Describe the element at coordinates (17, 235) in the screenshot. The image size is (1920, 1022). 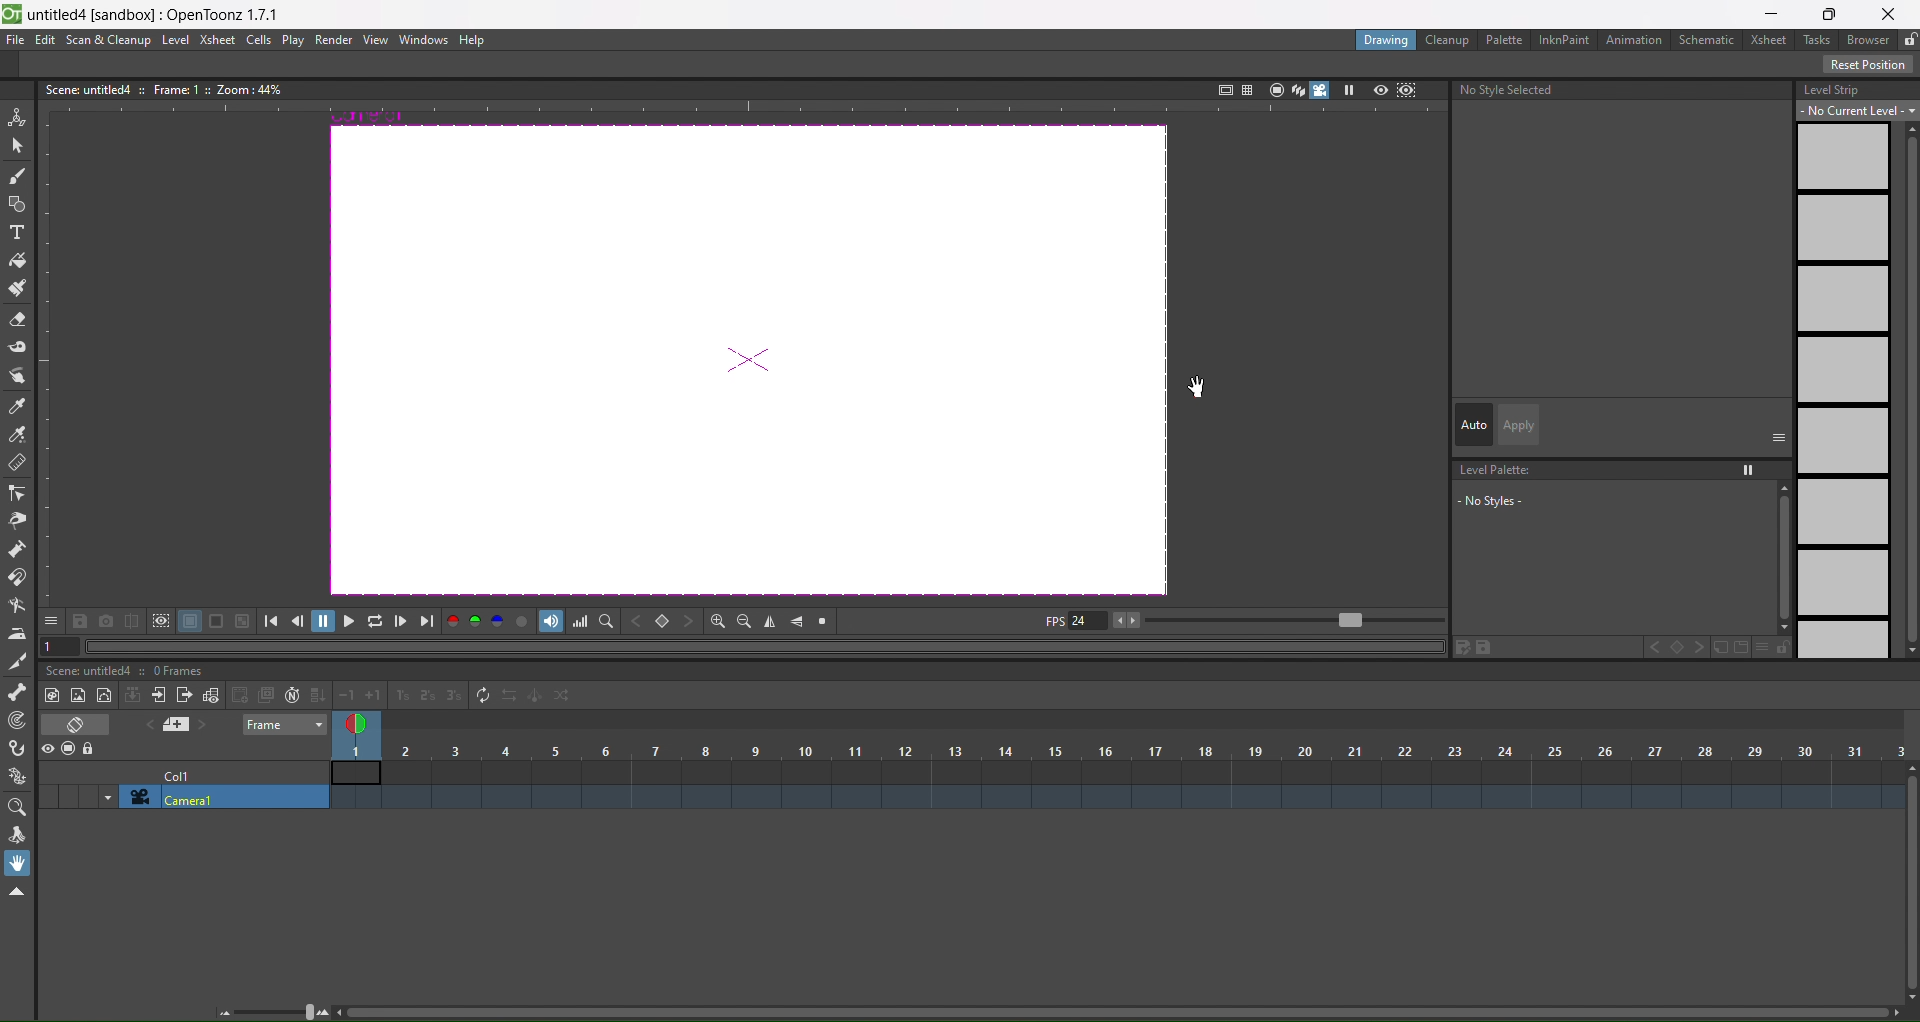
I see `type tool` at that location.